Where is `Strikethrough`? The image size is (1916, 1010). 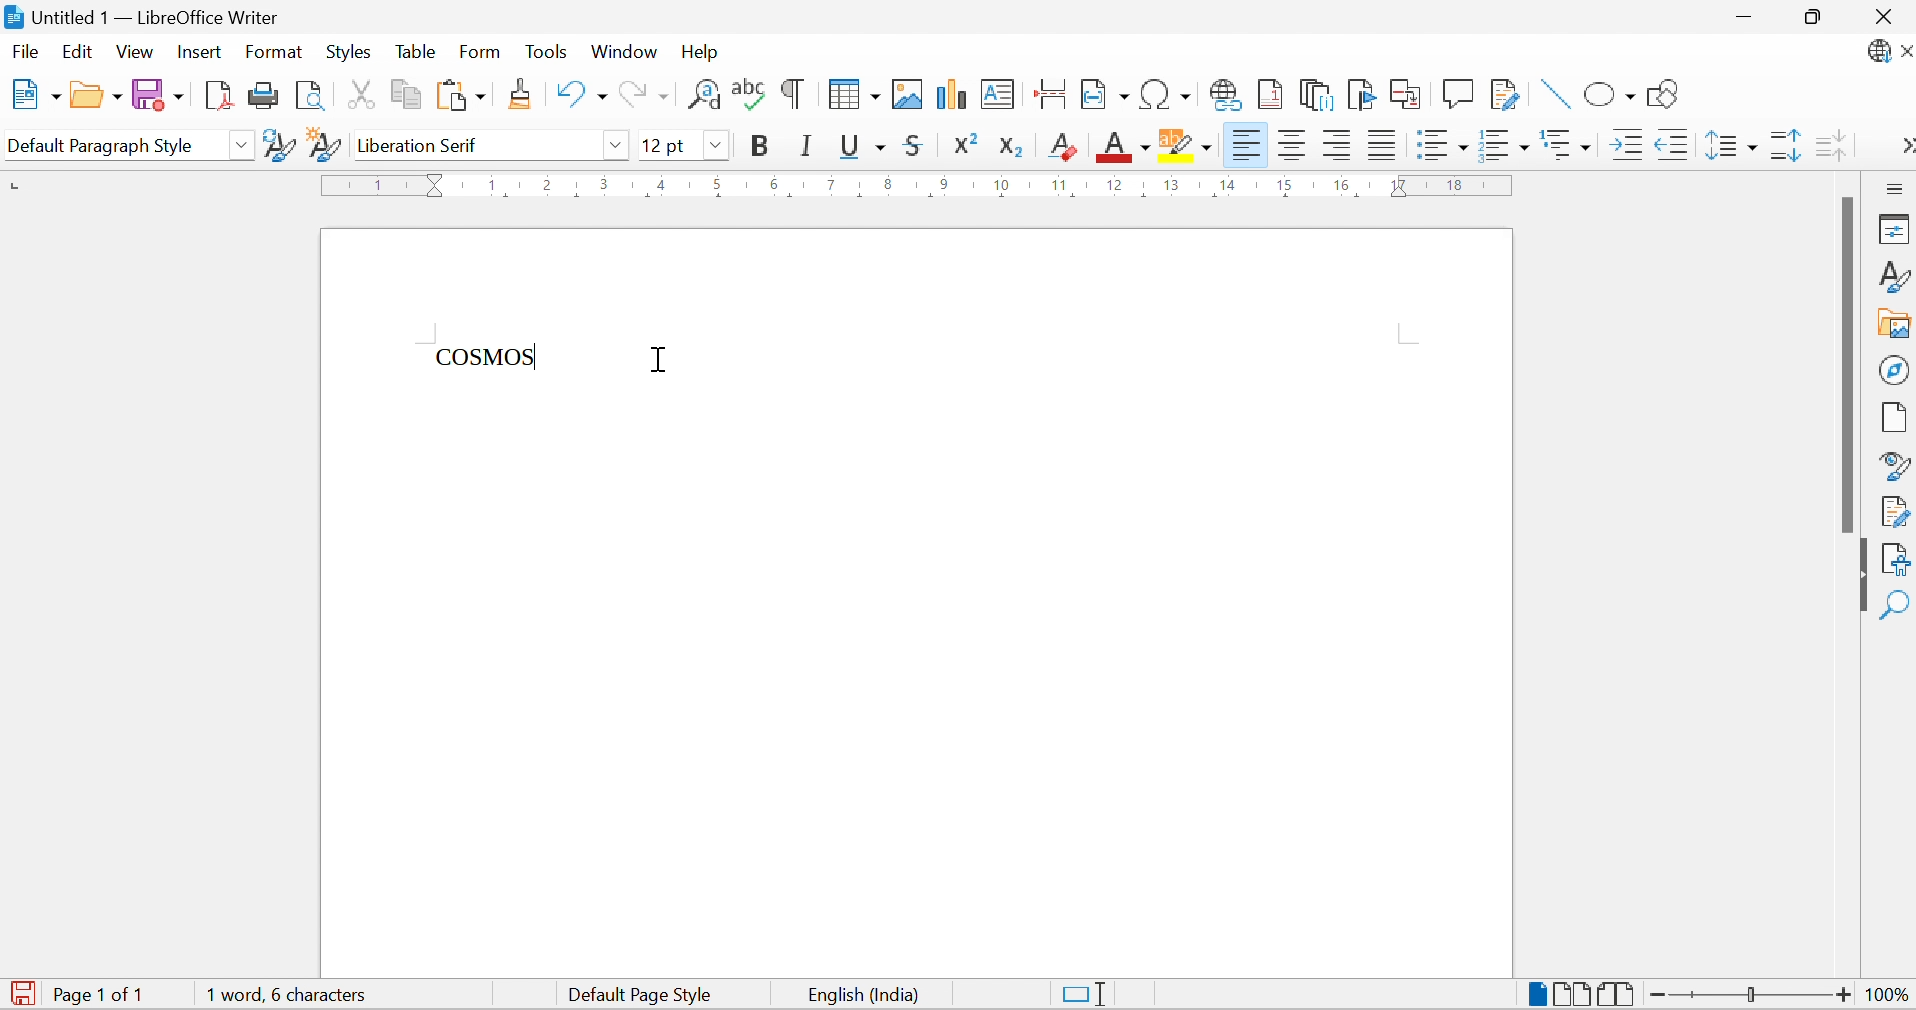
Strikethrough is located at coordinates (918, 146).